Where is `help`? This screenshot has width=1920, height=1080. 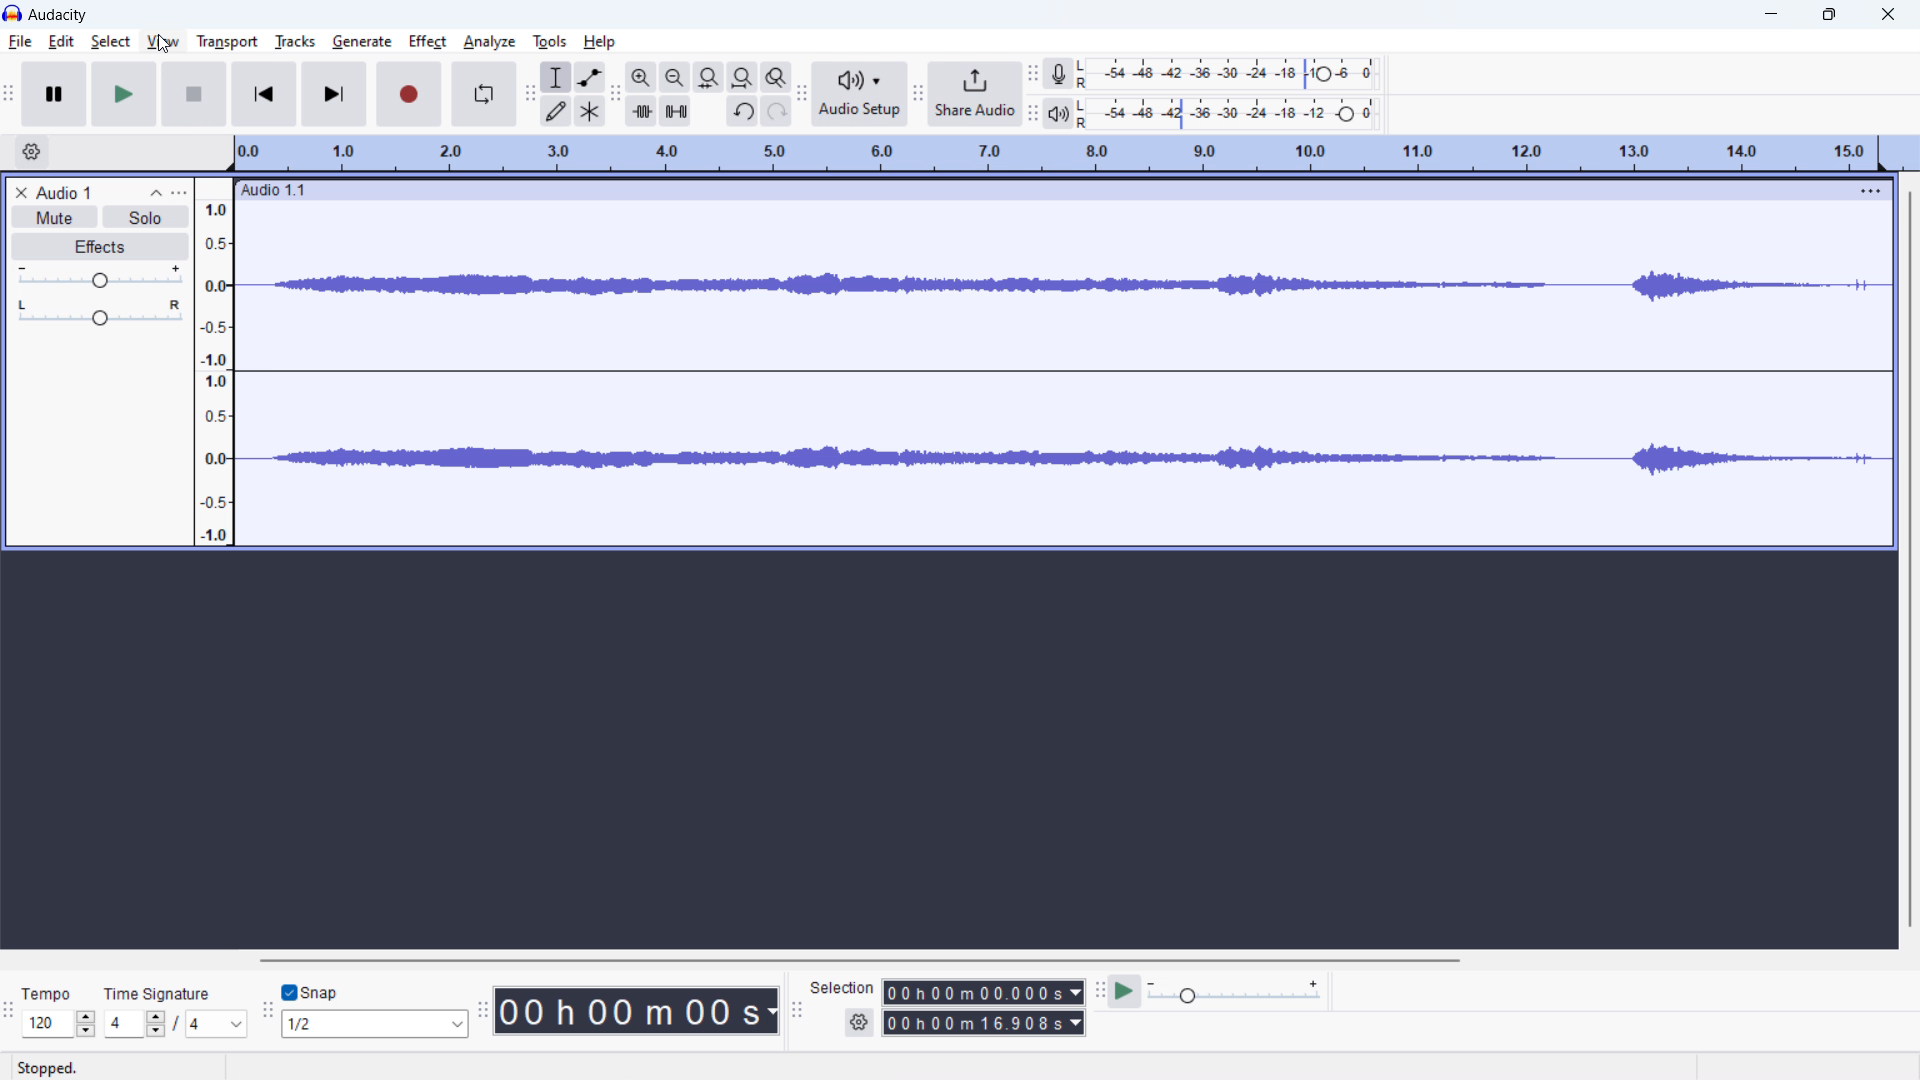
help is located at coordinates (599, 43).